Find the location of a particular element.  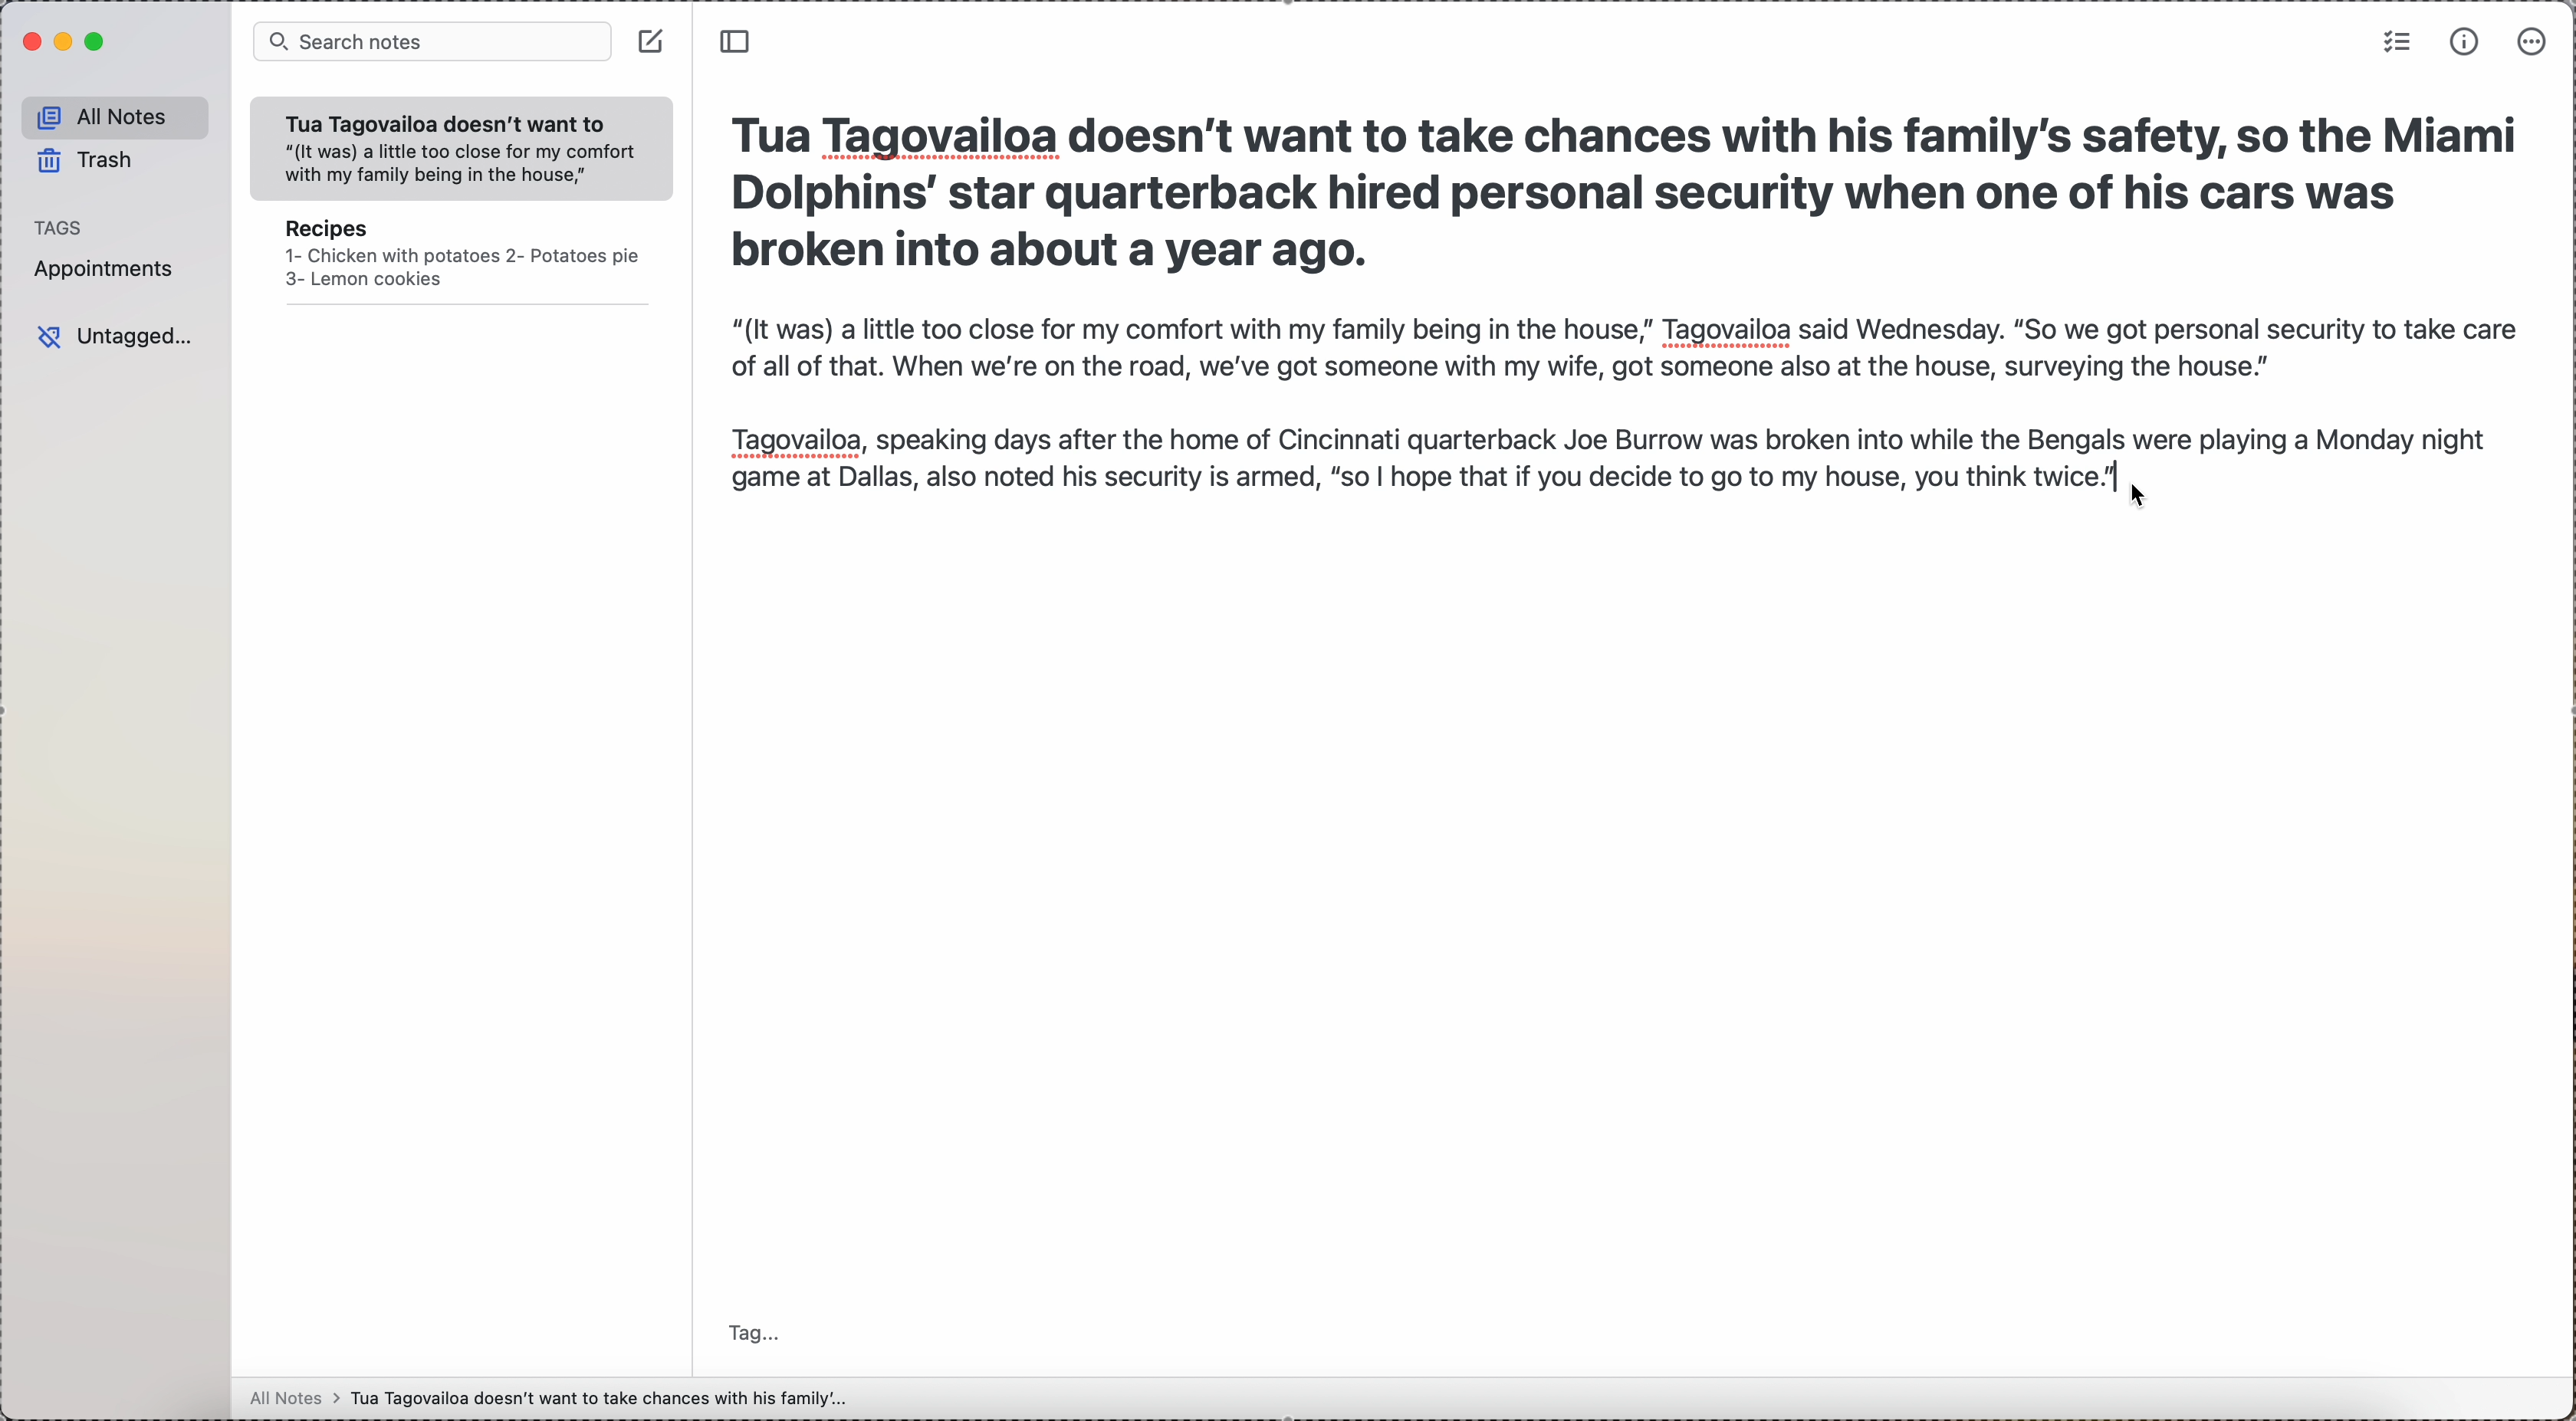

create note is located at coordinates (650, 45).